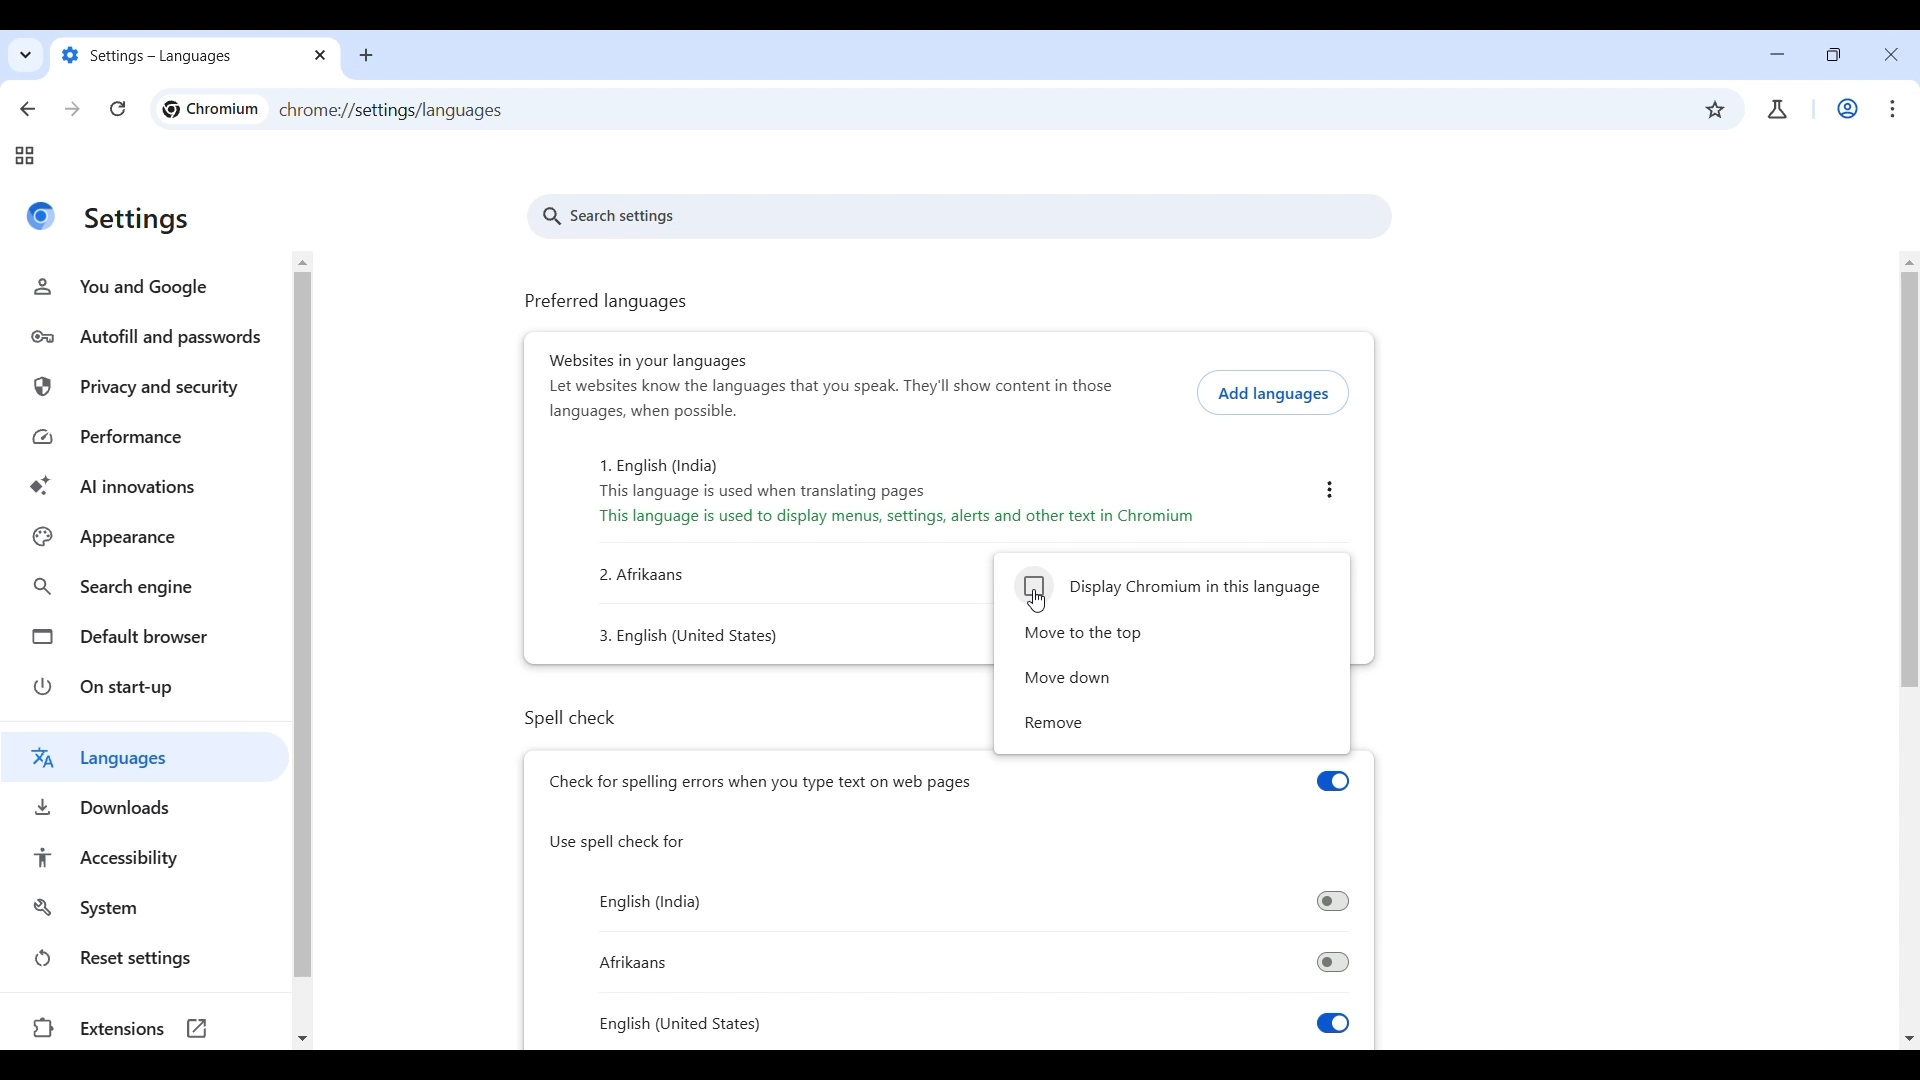 The image size is (1920, 1080). I want to click on On start up, so click(149, 686).